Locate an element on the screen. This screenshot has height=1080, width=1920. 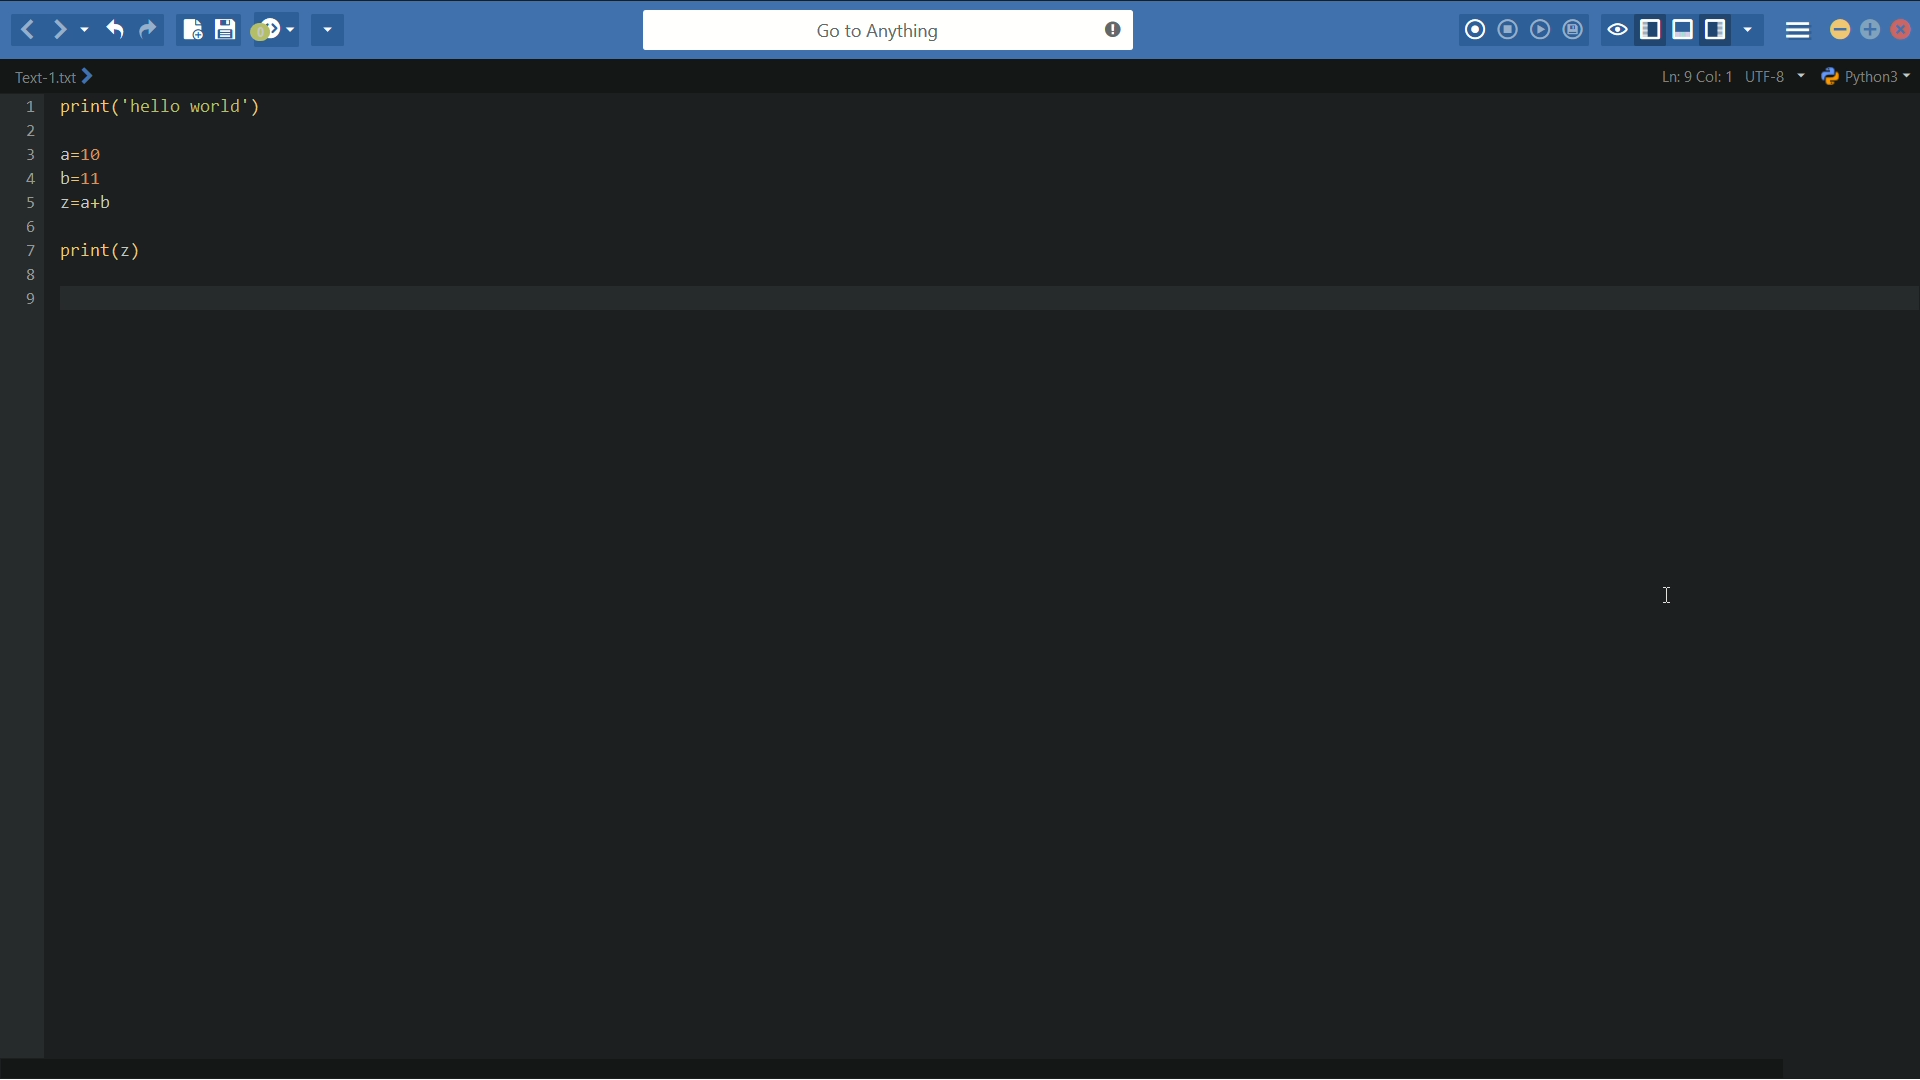
utf-8 is located at coordinates (1773, 76).